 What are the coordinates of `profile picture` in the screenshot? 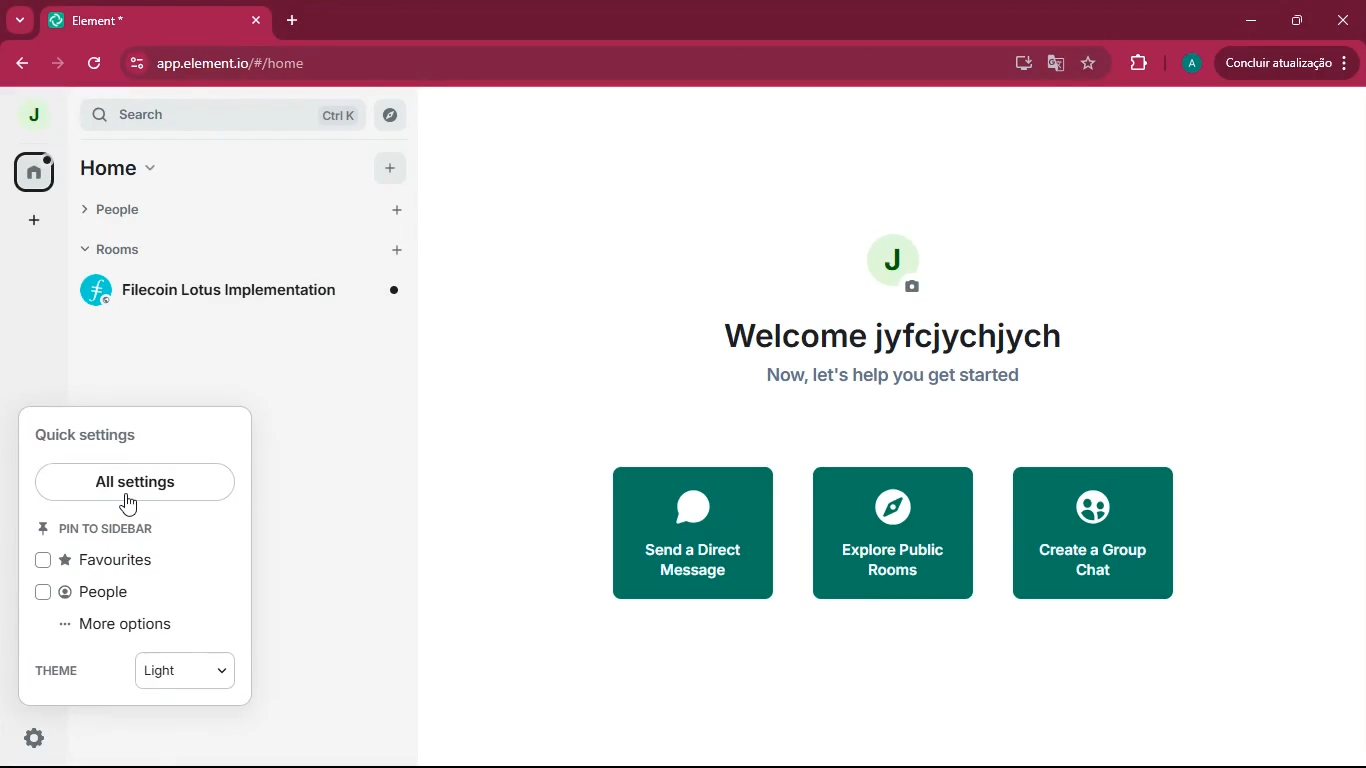 It's located at (897, 264).